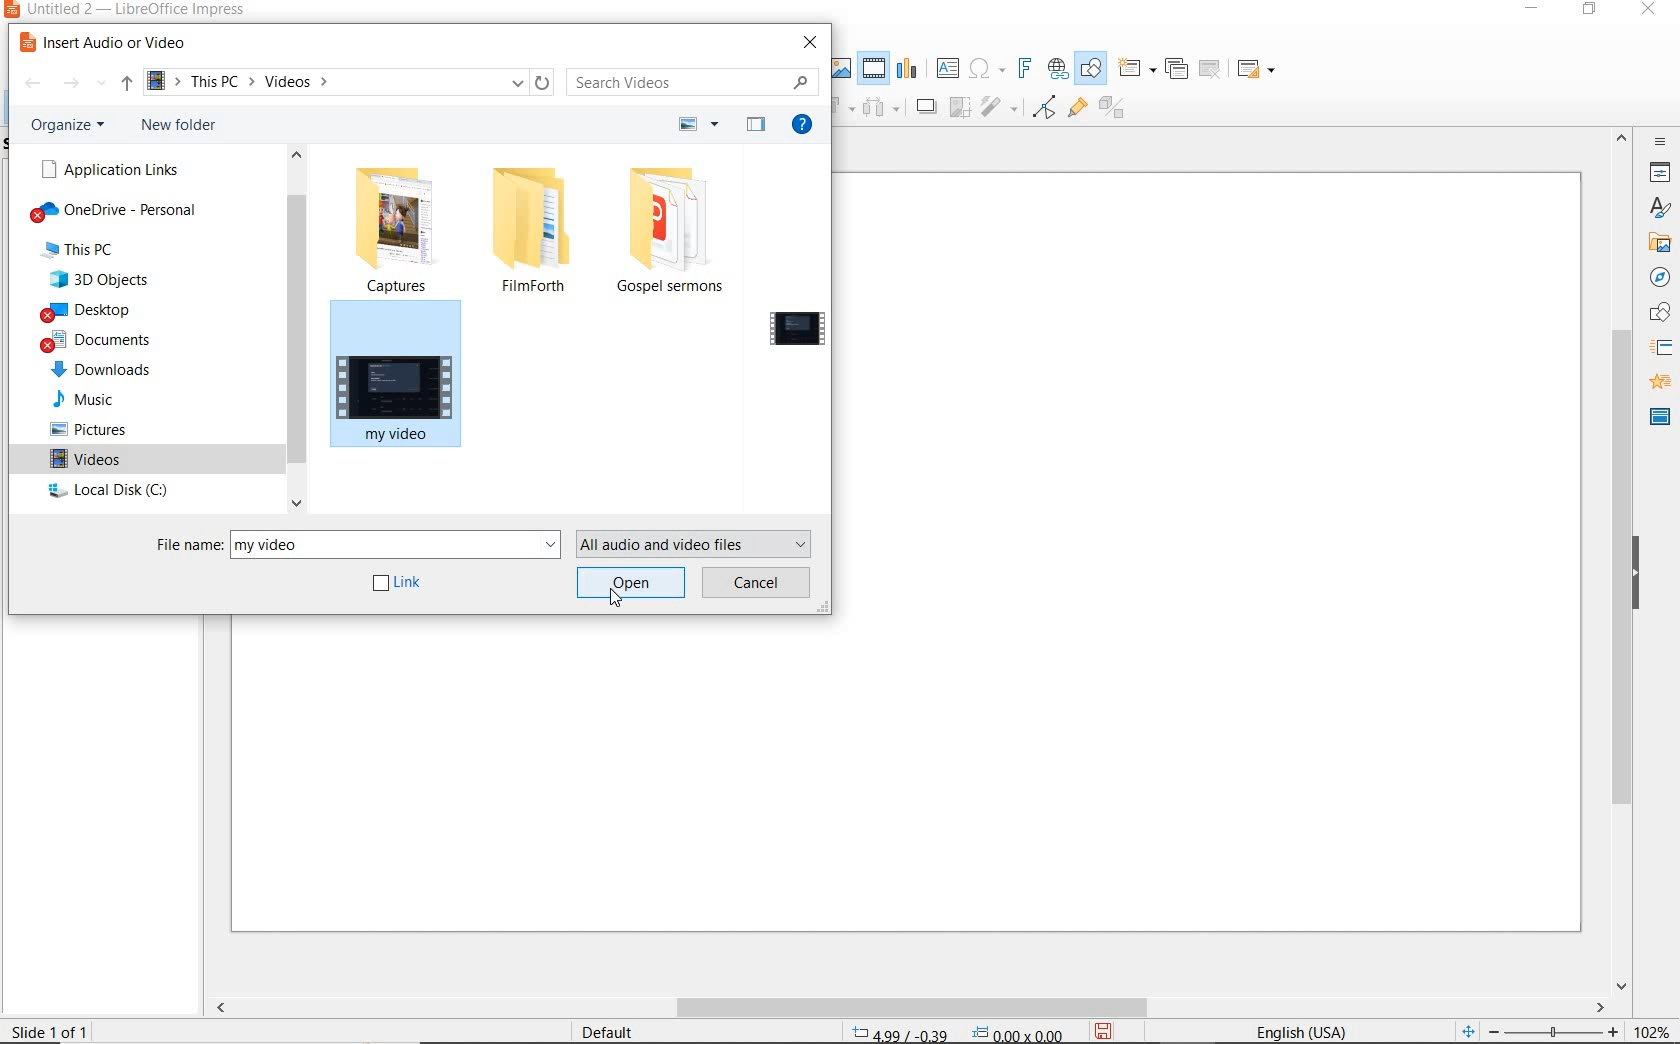 The width and height of the screenshot is (1680, 1044). I want to click on cancel, so click(759, 585).